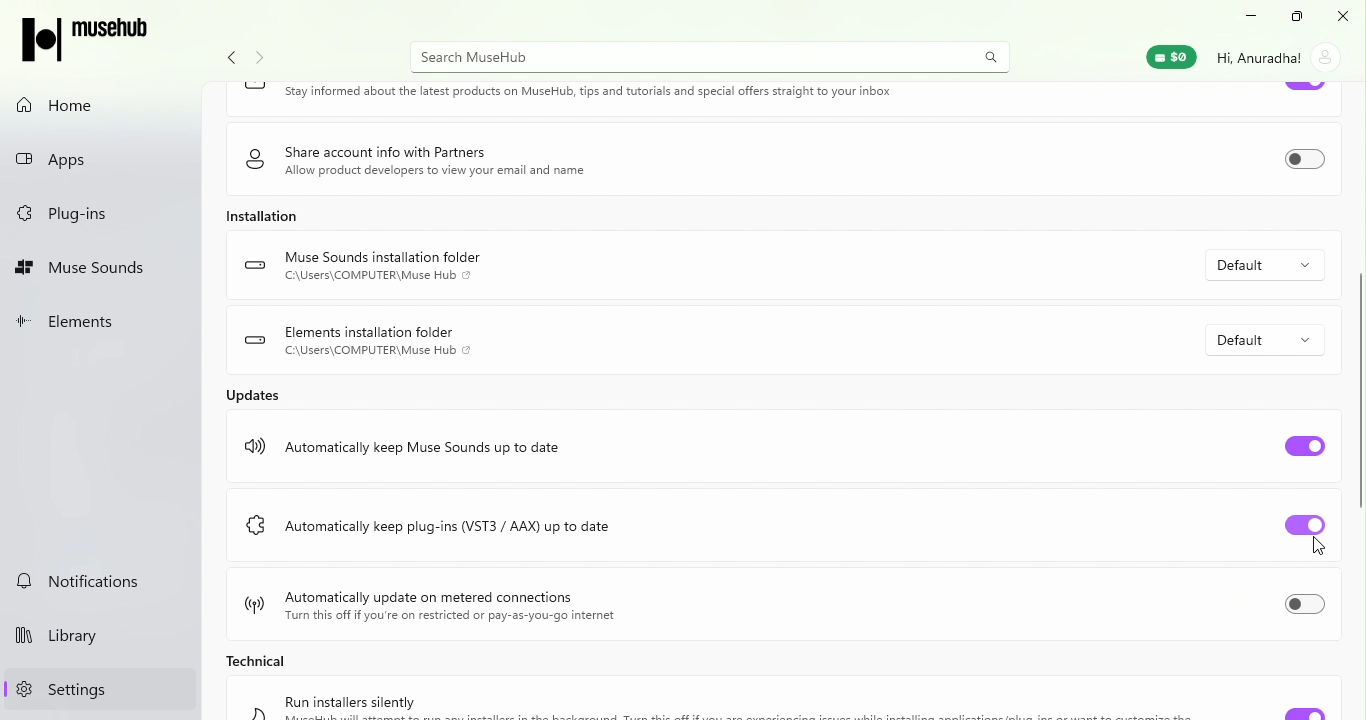 This screenshot has width=1366, height=720. What do you see at coordinates (254, 443) in the screenshot?
I see `logo` at bounding box center [254, 443].